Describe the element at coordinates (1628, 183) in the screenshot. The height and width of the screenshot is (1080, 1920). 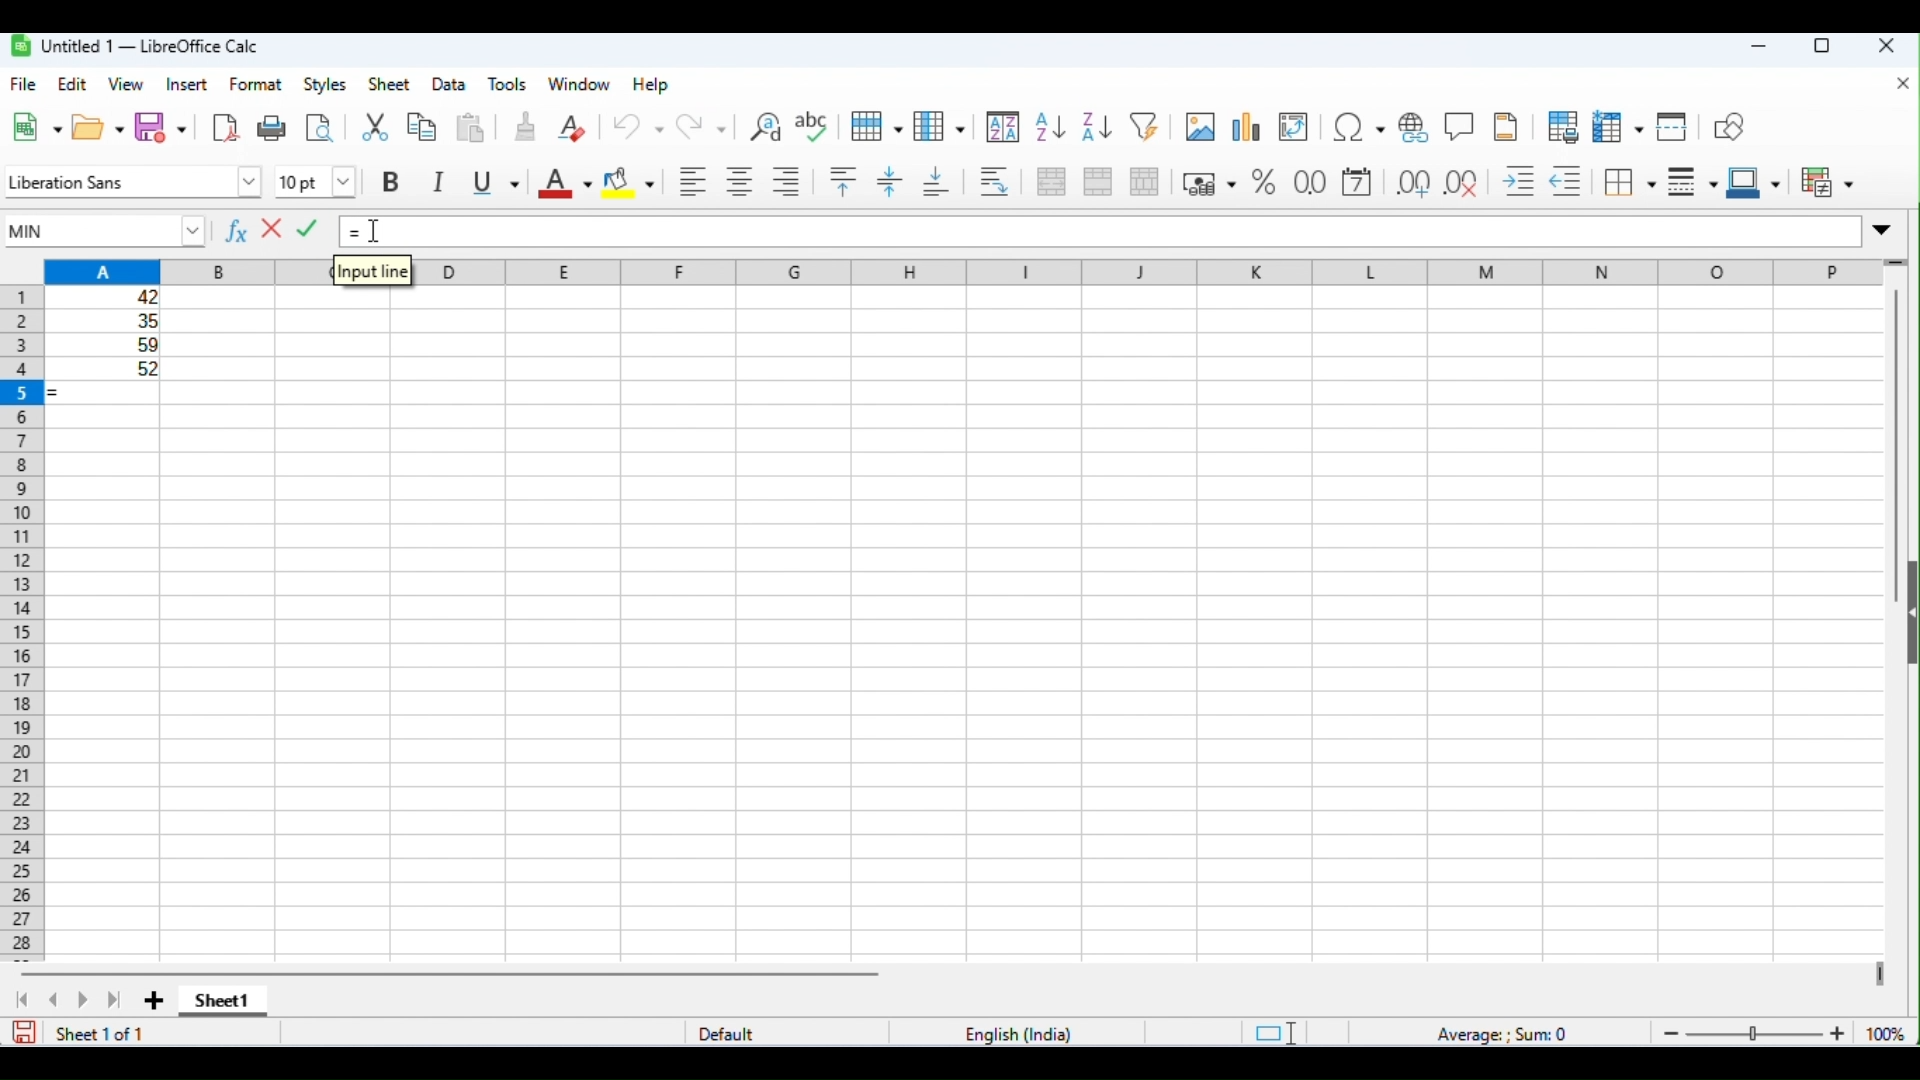
I see `border` at that location.